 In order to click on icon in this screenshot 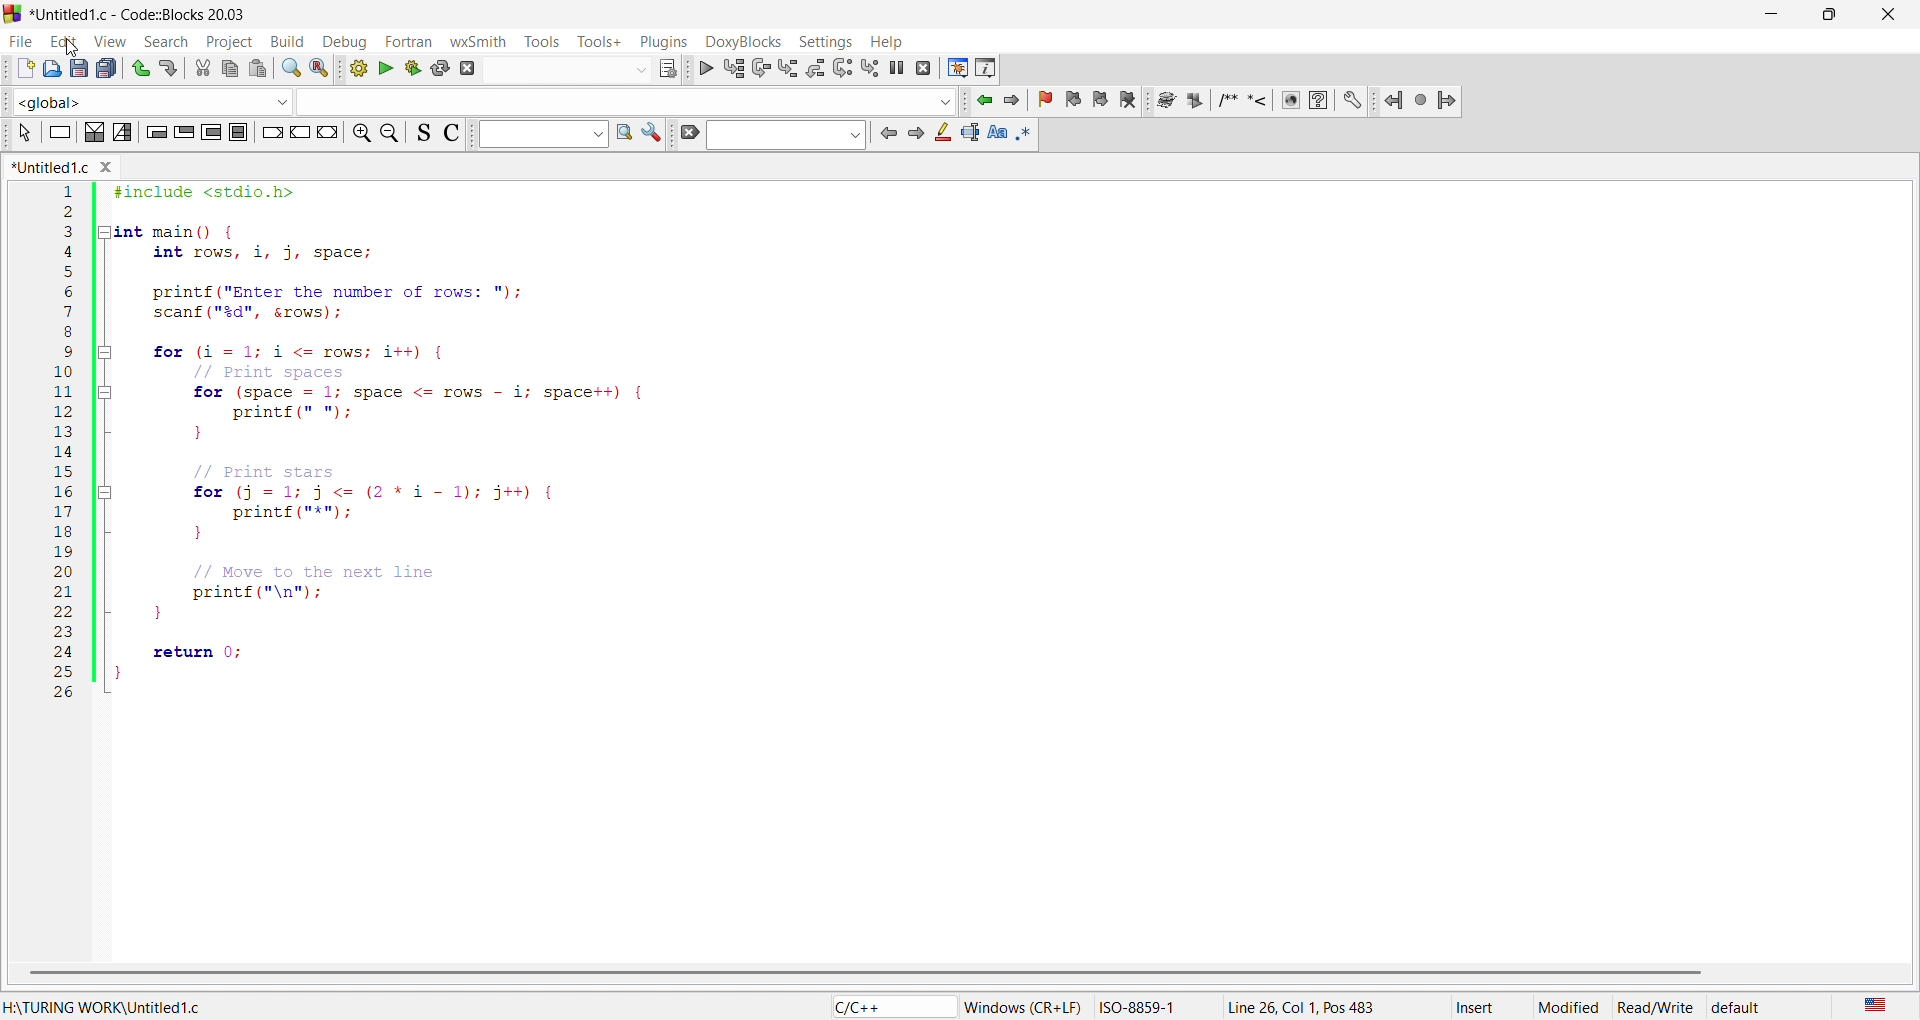, I will do `click(688, 133)`.